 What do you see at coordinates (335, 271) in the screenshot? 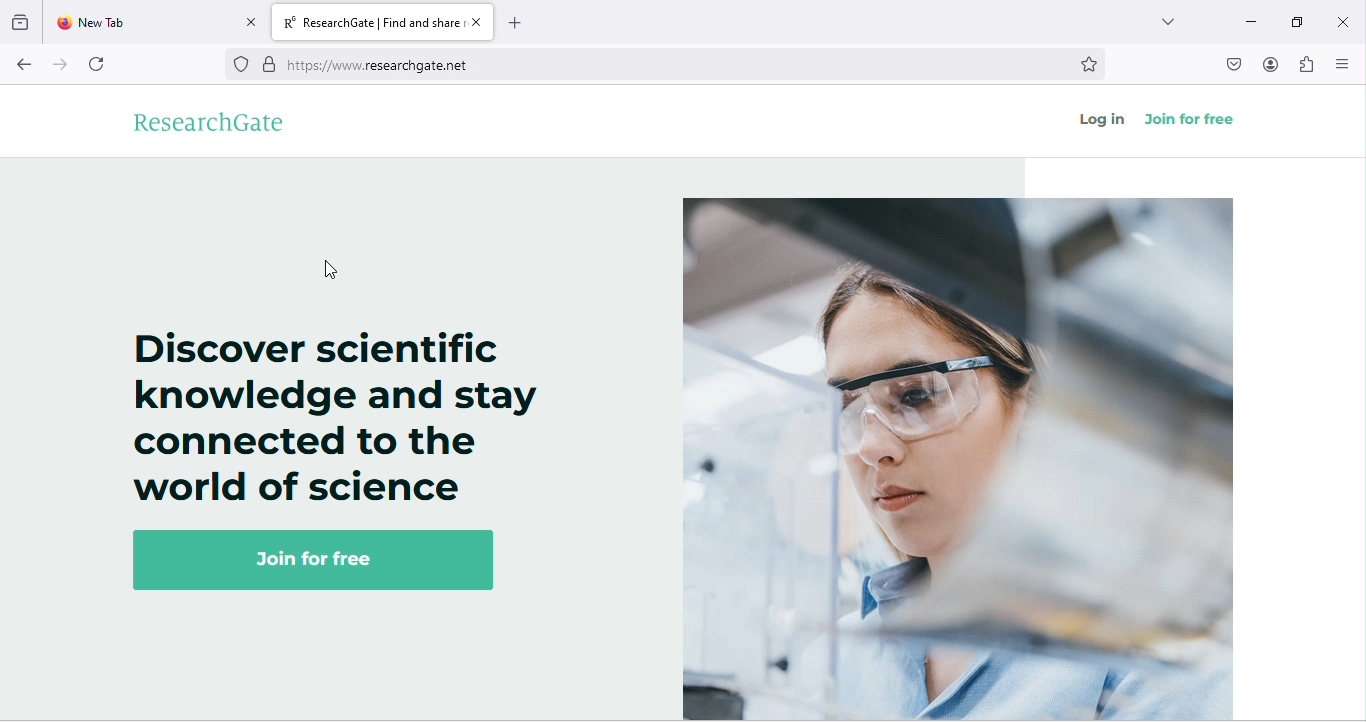
I see `cursor` at bounding box center [335, 271].